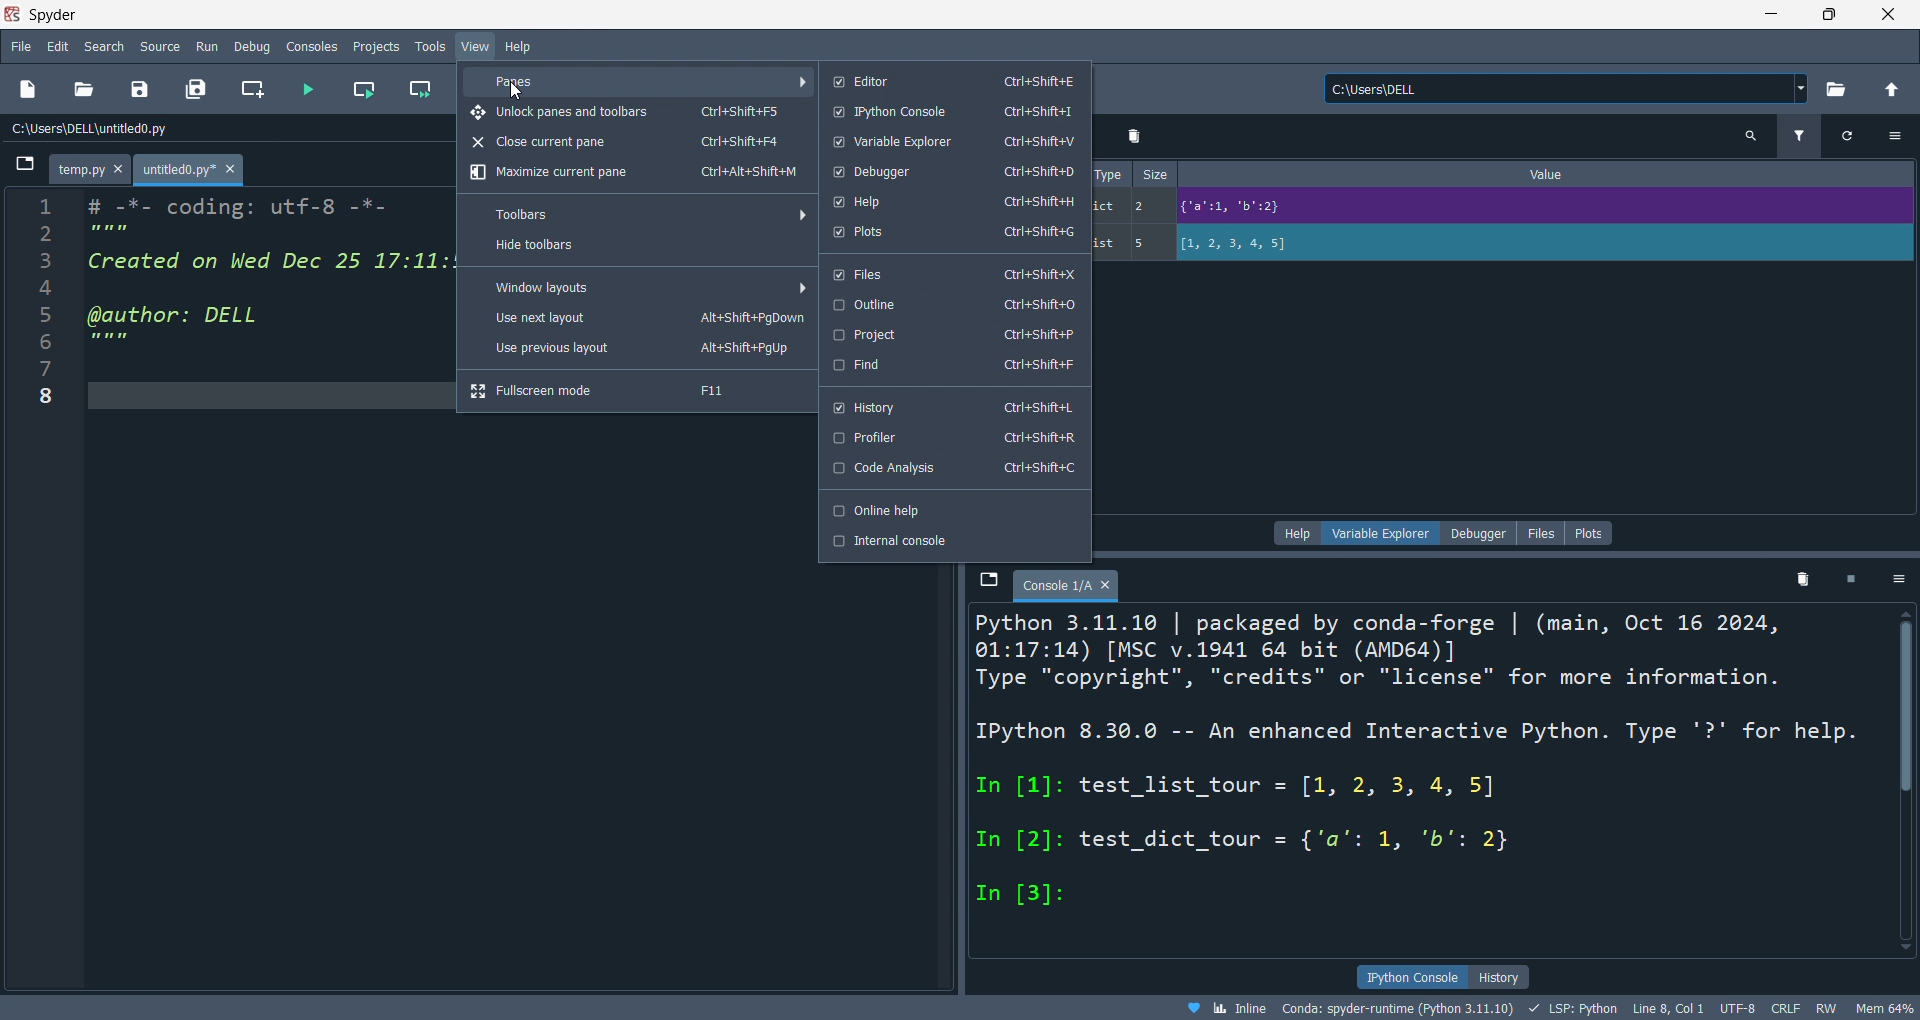  I want to click on outline, so click(953, 305).